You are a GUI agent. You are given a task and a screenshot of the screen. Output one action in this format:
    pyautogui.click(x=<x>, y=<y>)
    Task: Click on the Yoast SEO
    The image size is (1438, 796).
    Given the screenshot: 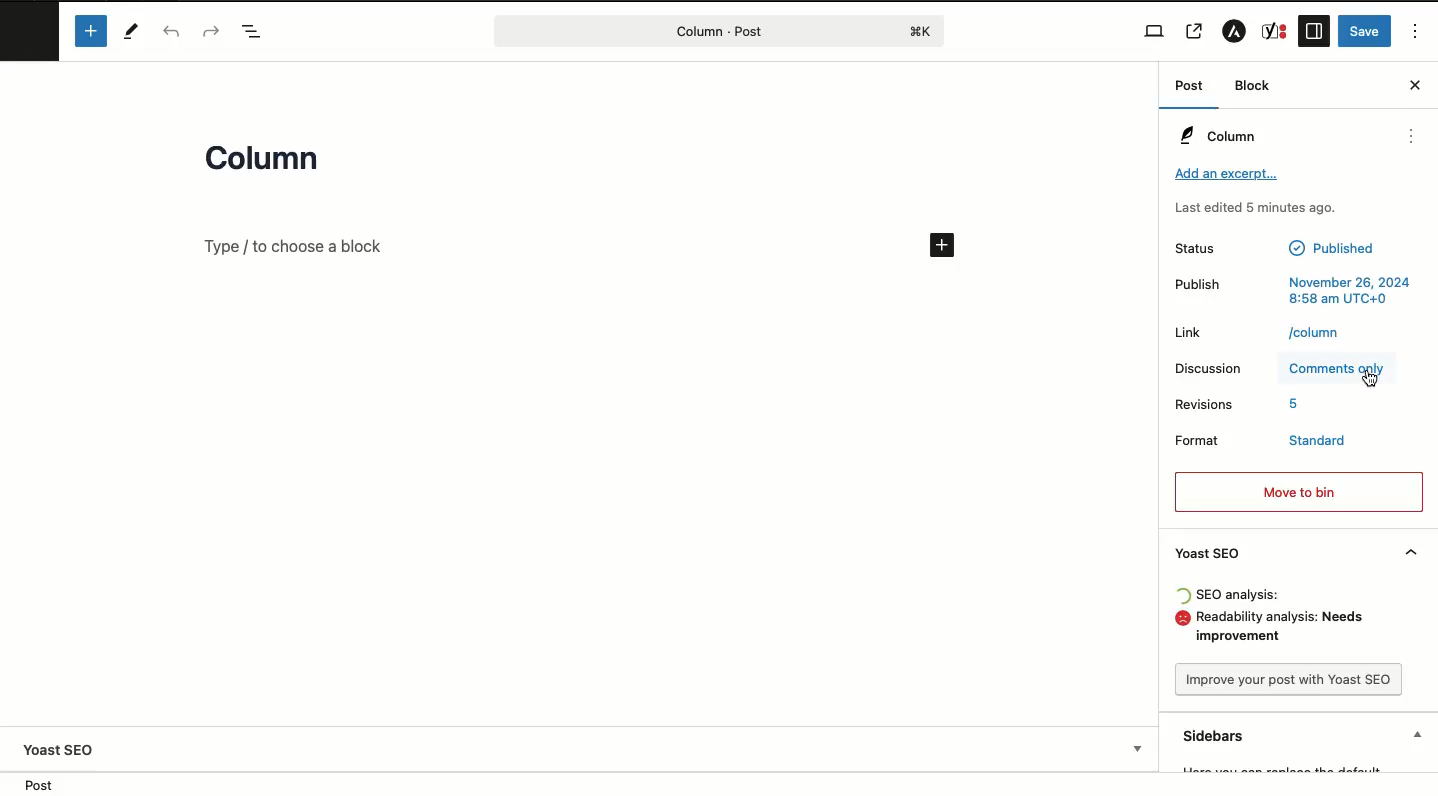 What is the action you would take?
    pyautogui.click(x=59, y=750)
    